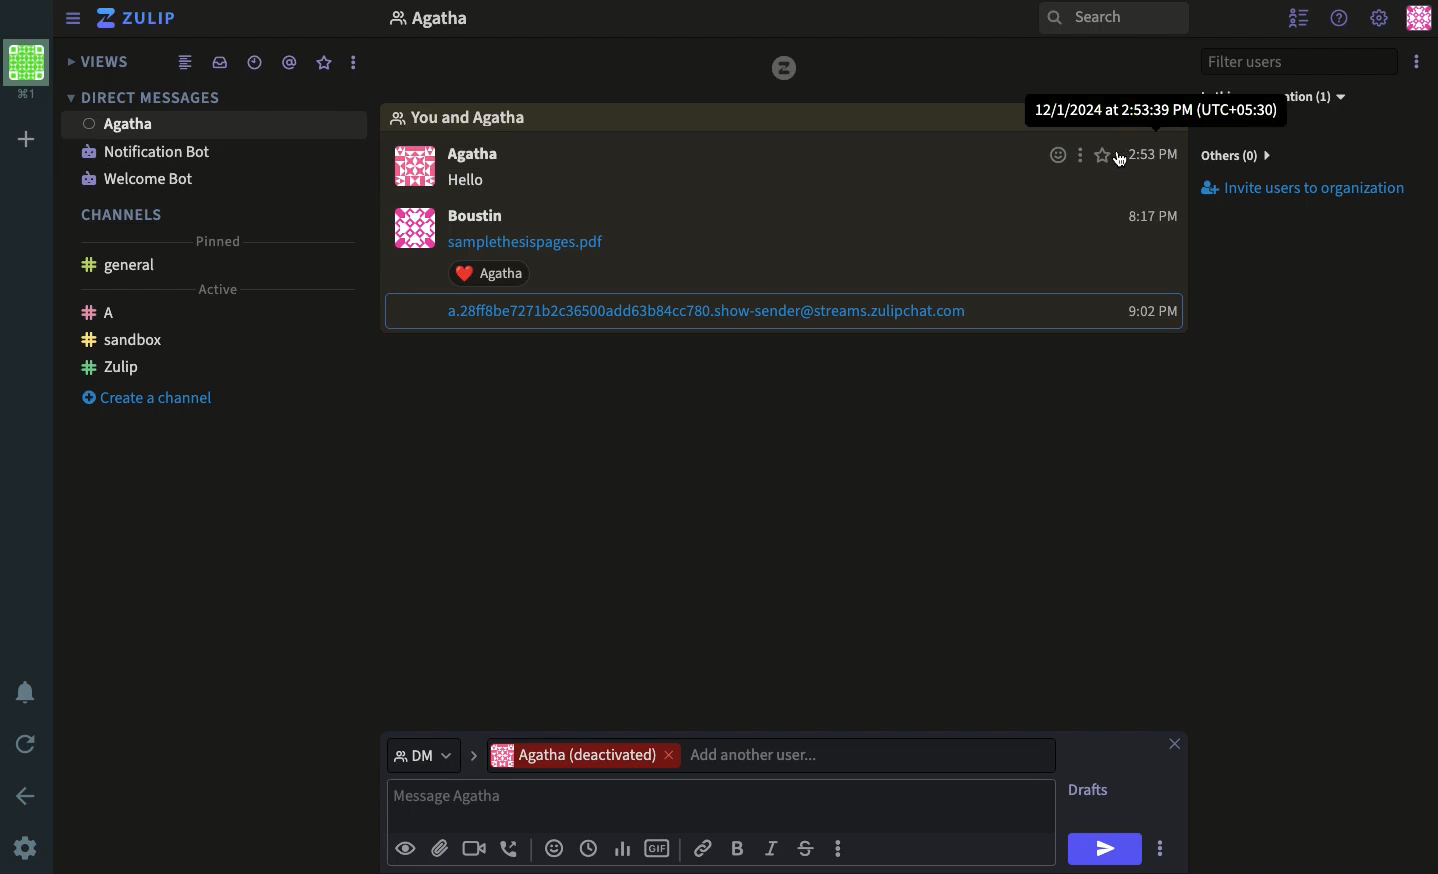  Describe the element at coordinates (805, 848) in the screenshot. I see `Strikethrough ` at that location.